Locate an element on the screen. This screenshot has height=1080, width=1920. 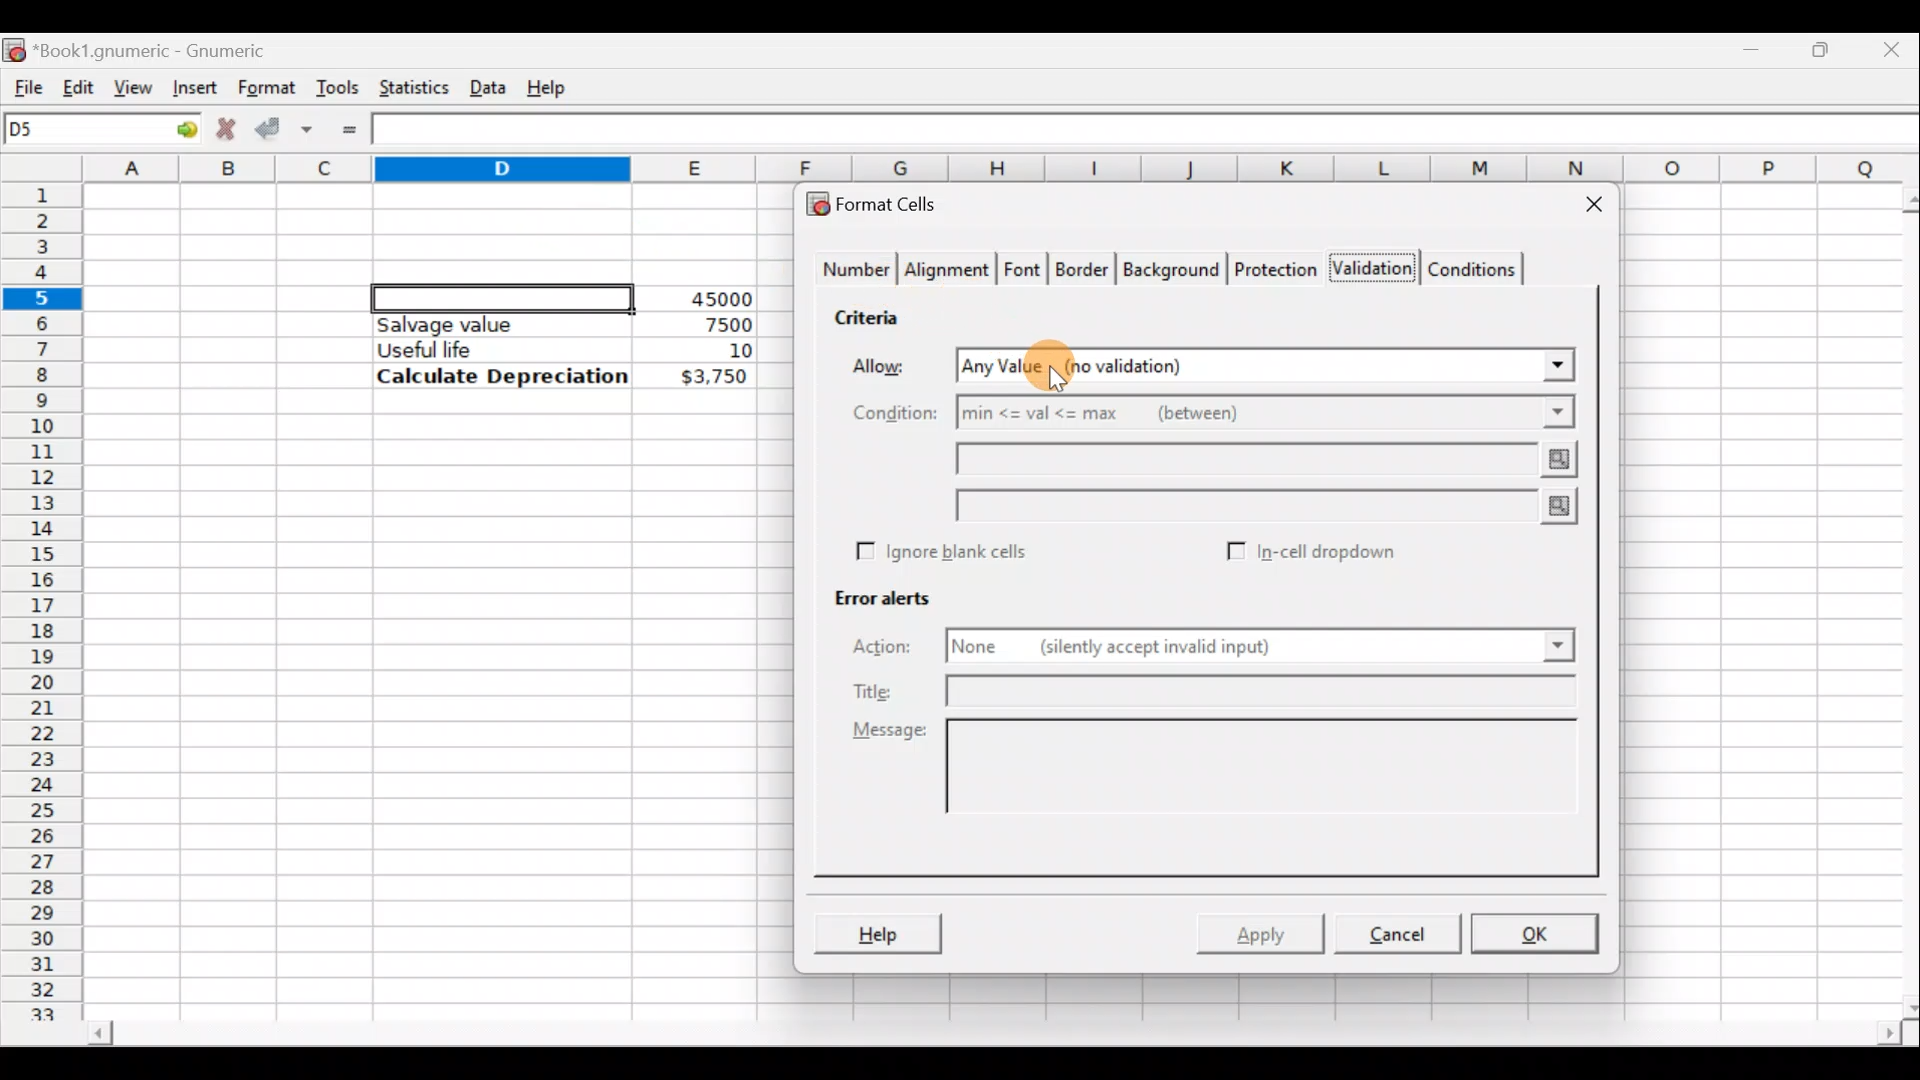
Cell name D5 is located at coordinates (78, 131).